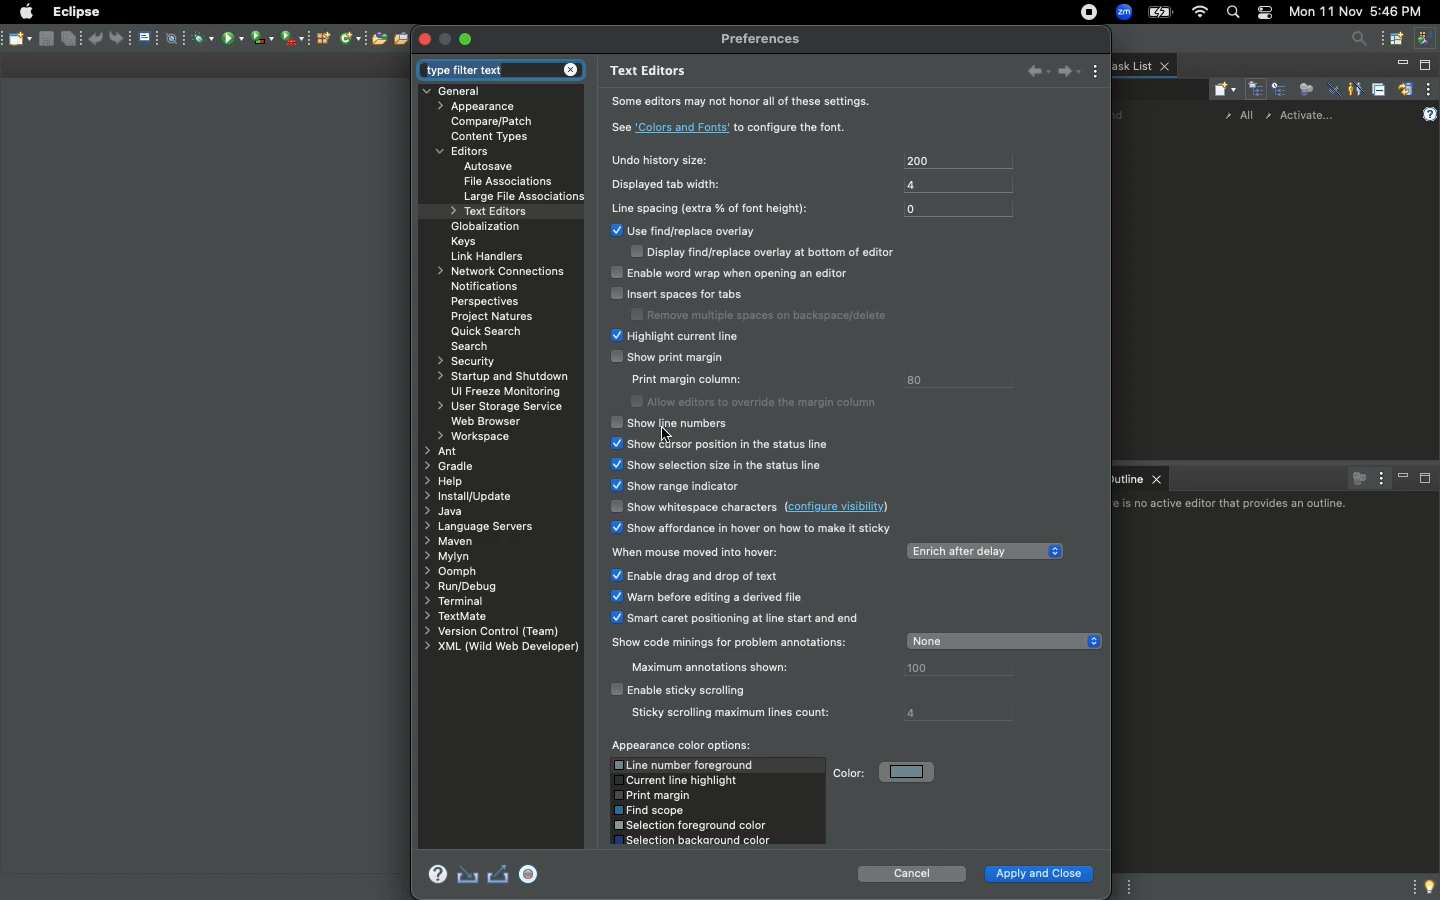  Describe the element at coordinates (446, 481) in the screenshot. I see `Help` at that location.